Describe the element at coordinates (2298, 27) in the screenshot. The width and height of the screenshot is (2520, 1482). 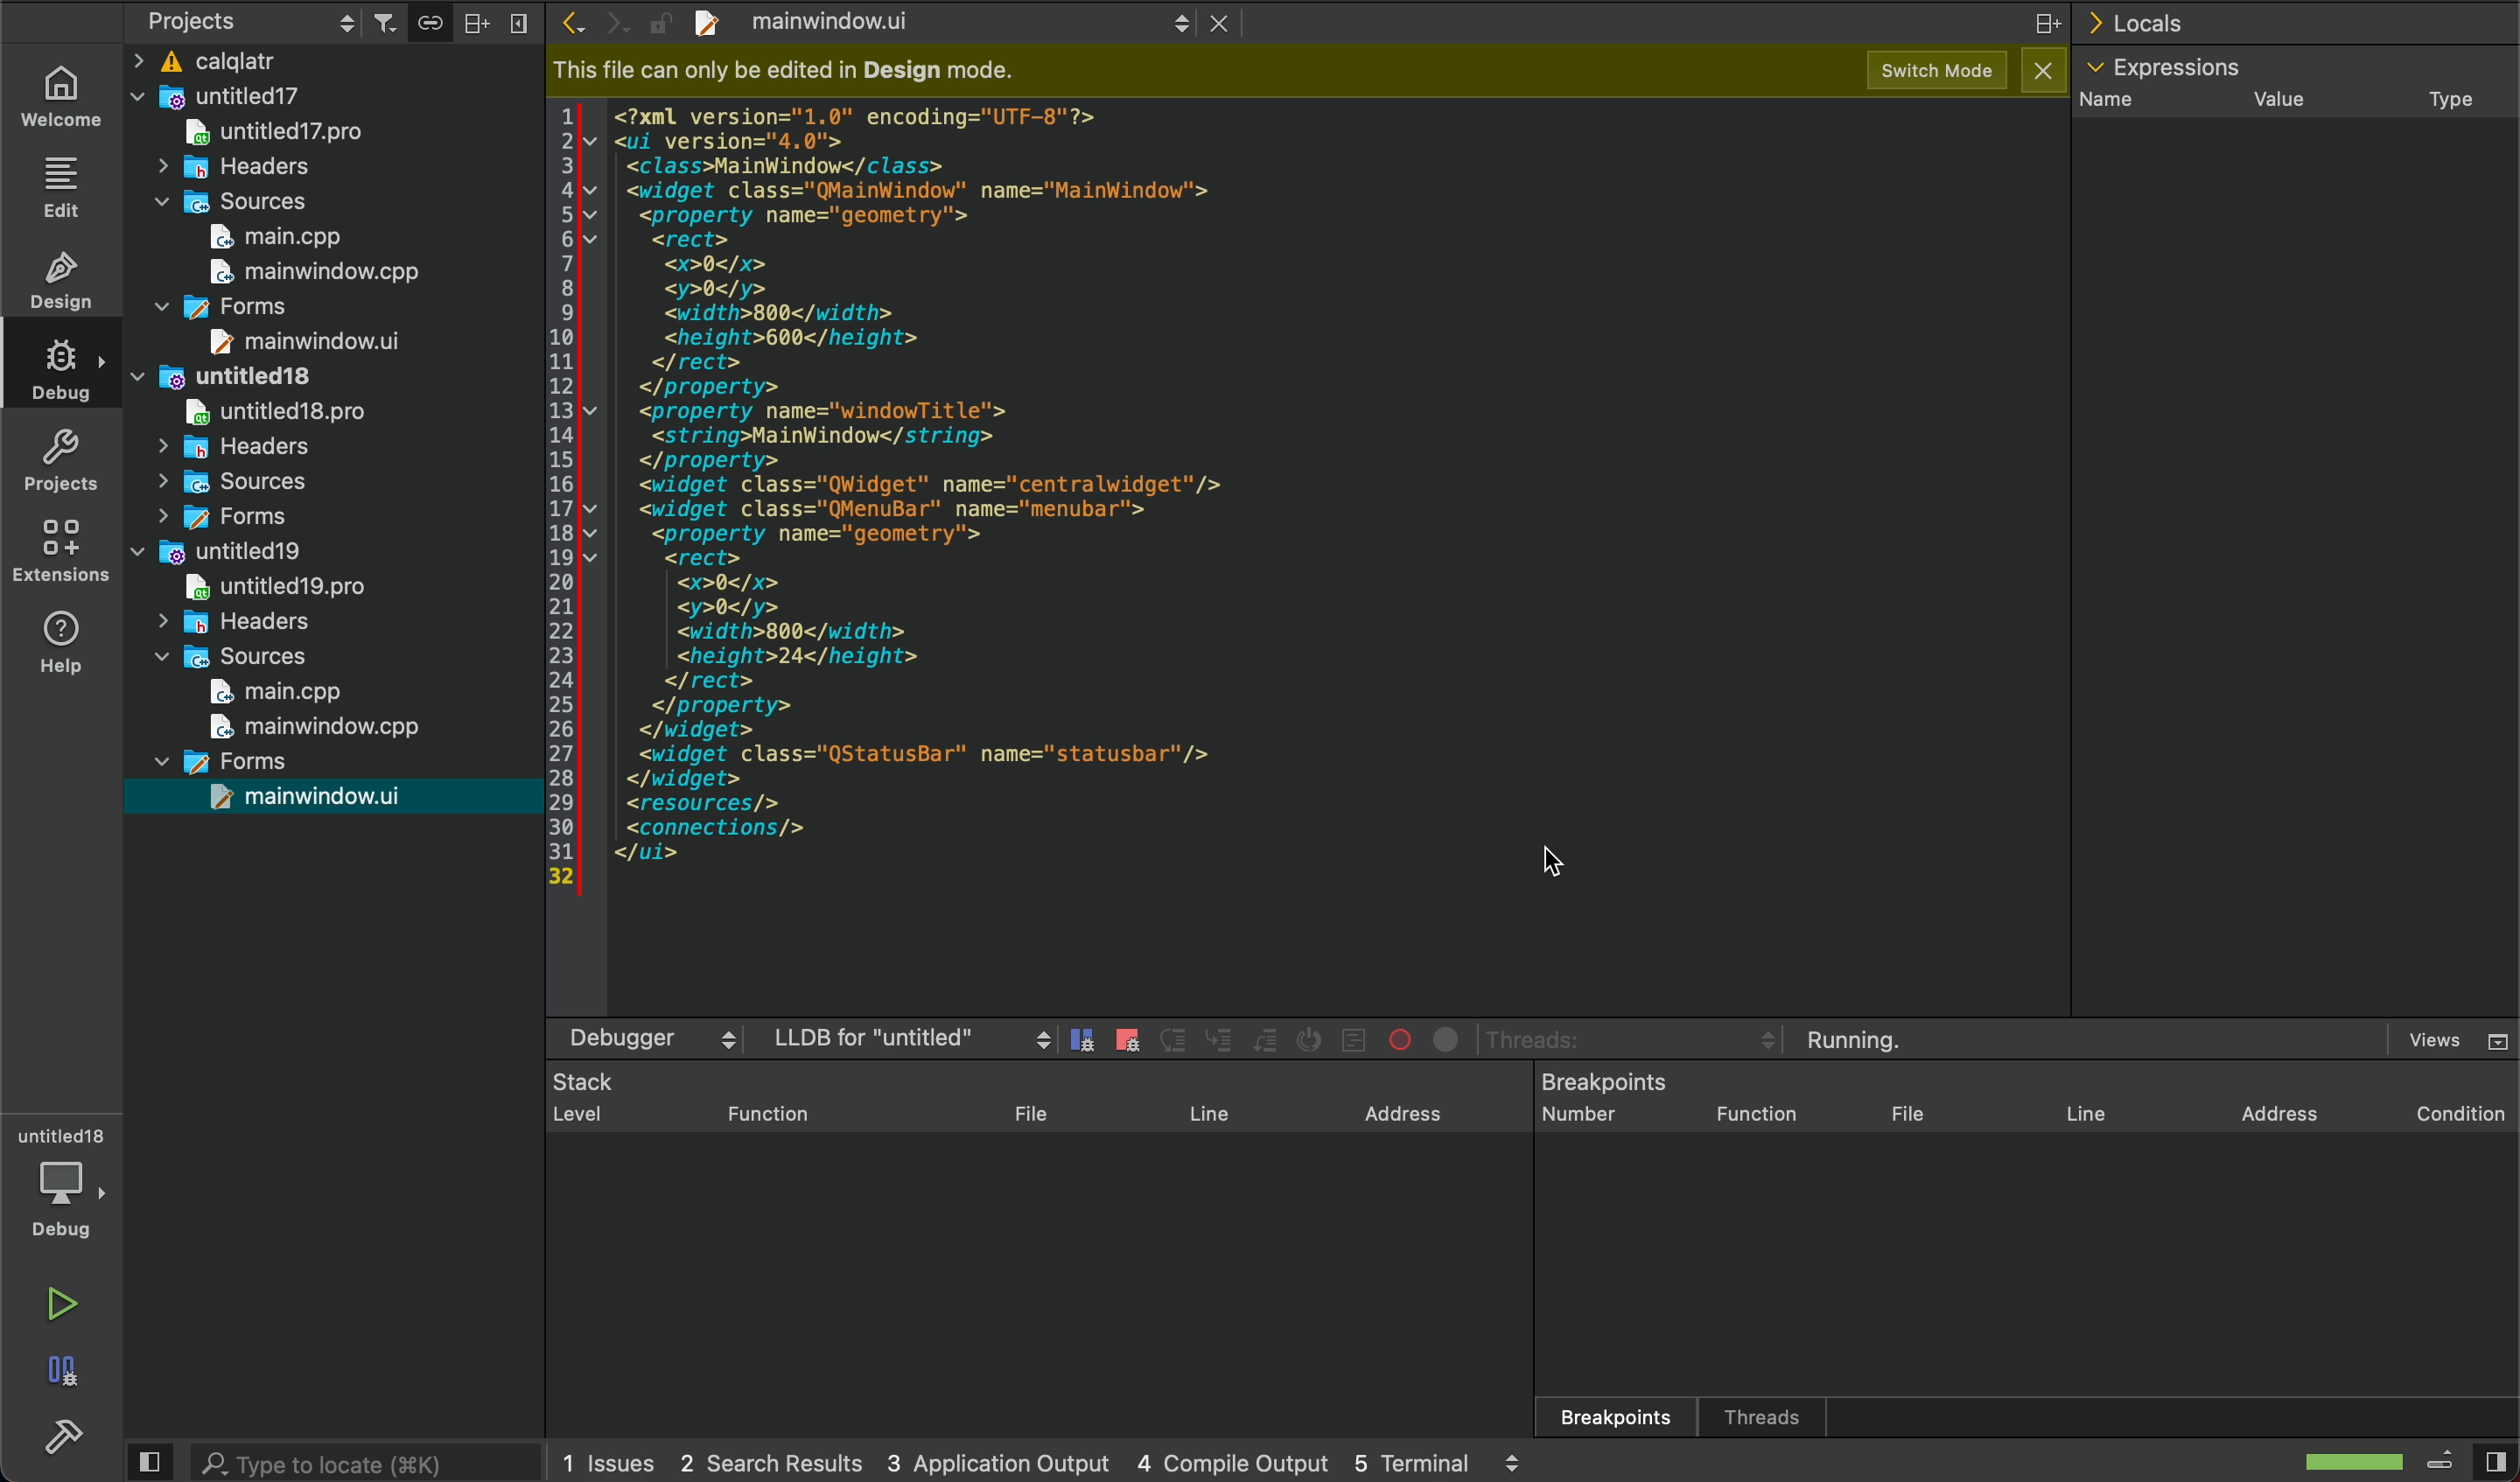
I see `locals` at that location.